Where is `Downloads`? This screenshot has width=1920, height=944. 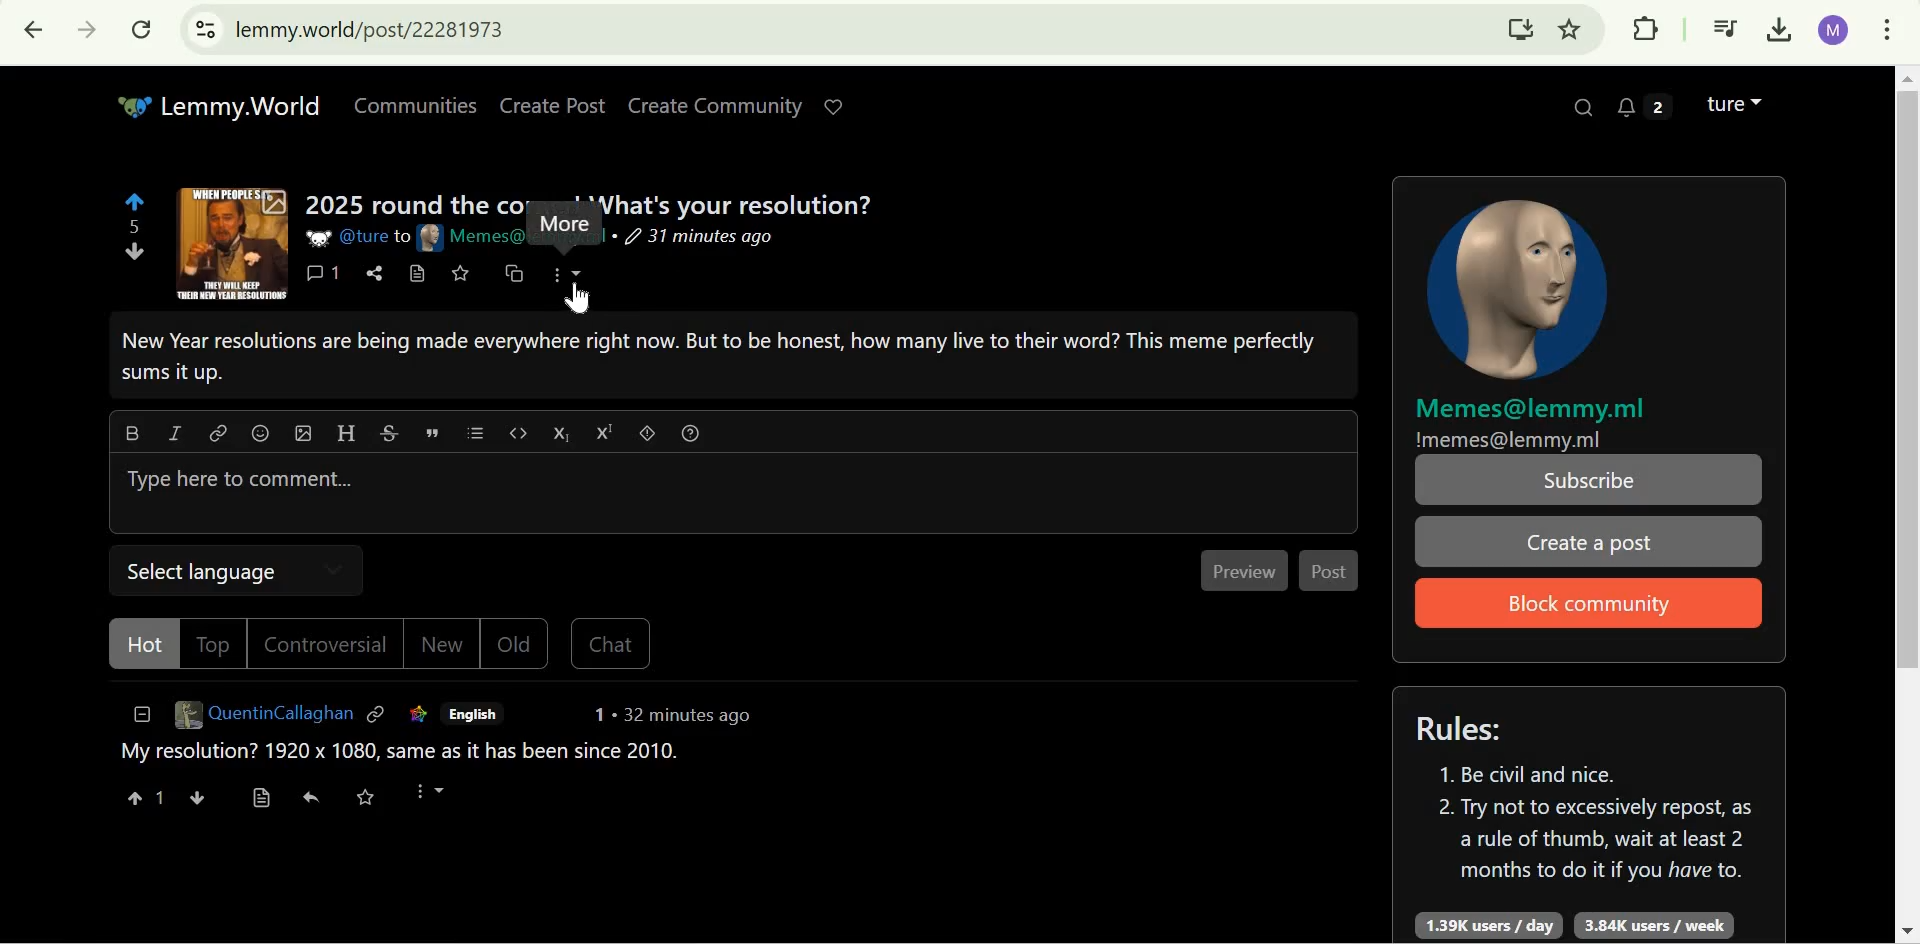 Downloads is located at coordinates (1782, 31).